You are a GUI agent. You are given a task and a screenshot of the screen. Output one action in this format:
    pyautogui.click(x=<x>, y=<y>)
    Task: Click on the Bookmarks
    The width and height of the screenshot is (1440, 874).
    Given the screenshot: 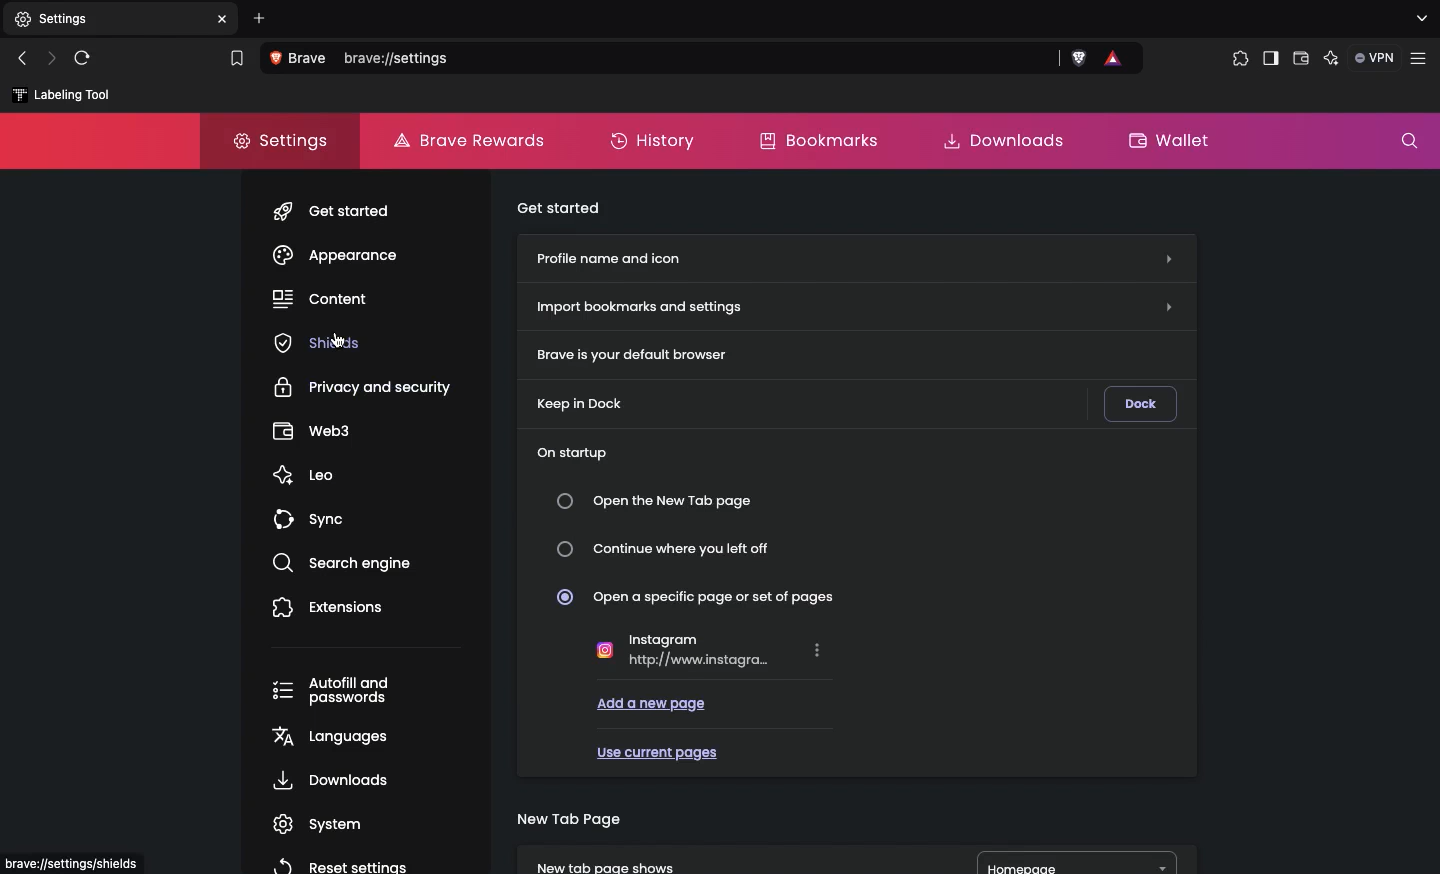 What is the action you would take?
    pyautogui.click(x=825, y=139)
    